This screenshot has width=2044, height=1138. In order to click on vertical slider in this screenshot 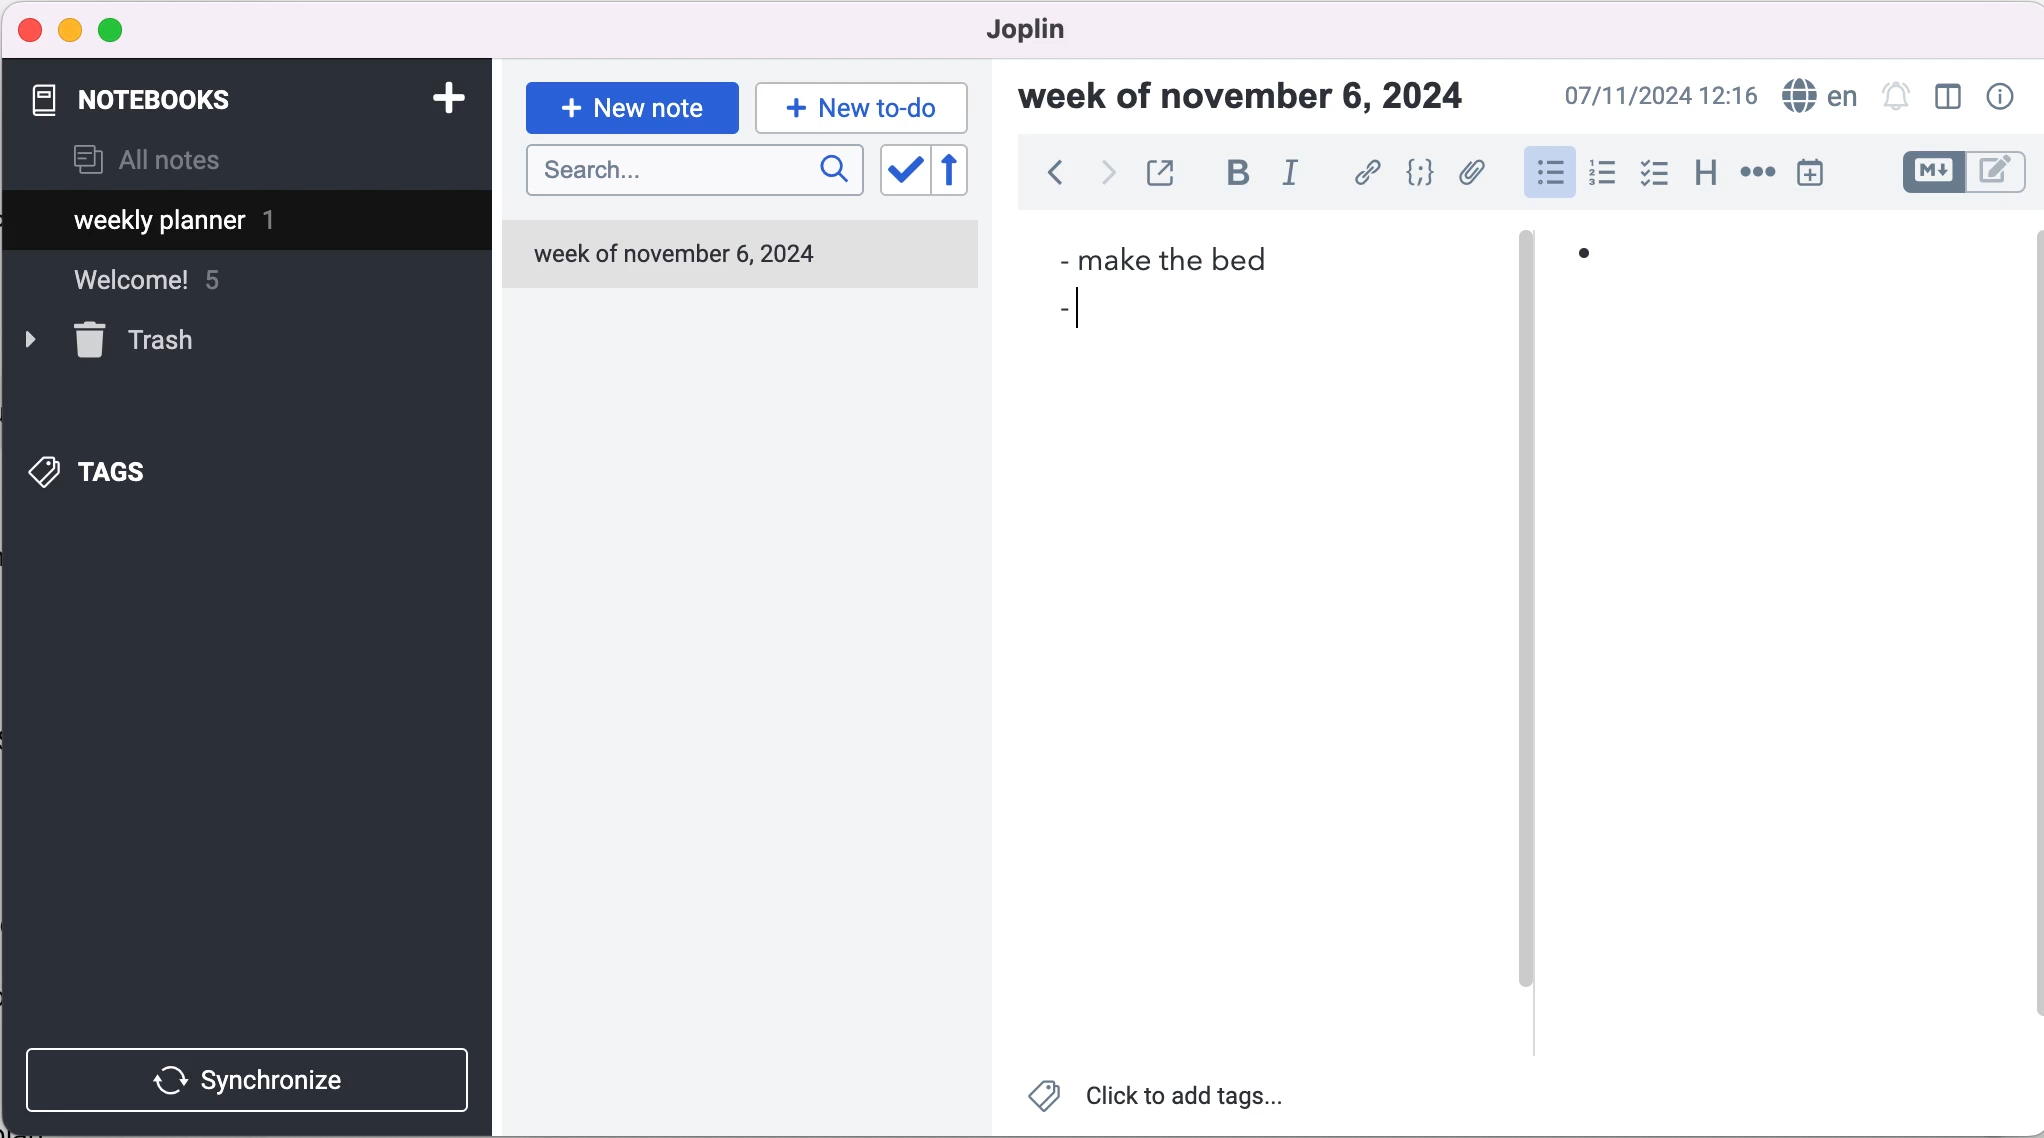, I will do `click(1525, 613)`.